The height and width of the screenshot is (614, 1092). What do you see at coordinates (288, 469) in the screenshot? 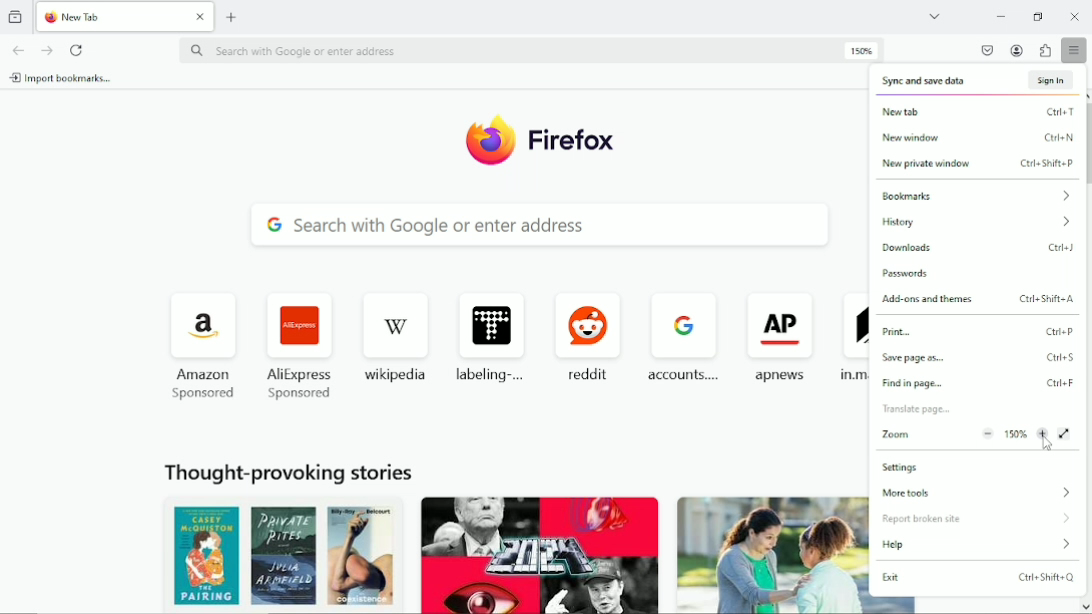
I see `Thought provoking stories` at bounding box center [288, 469].